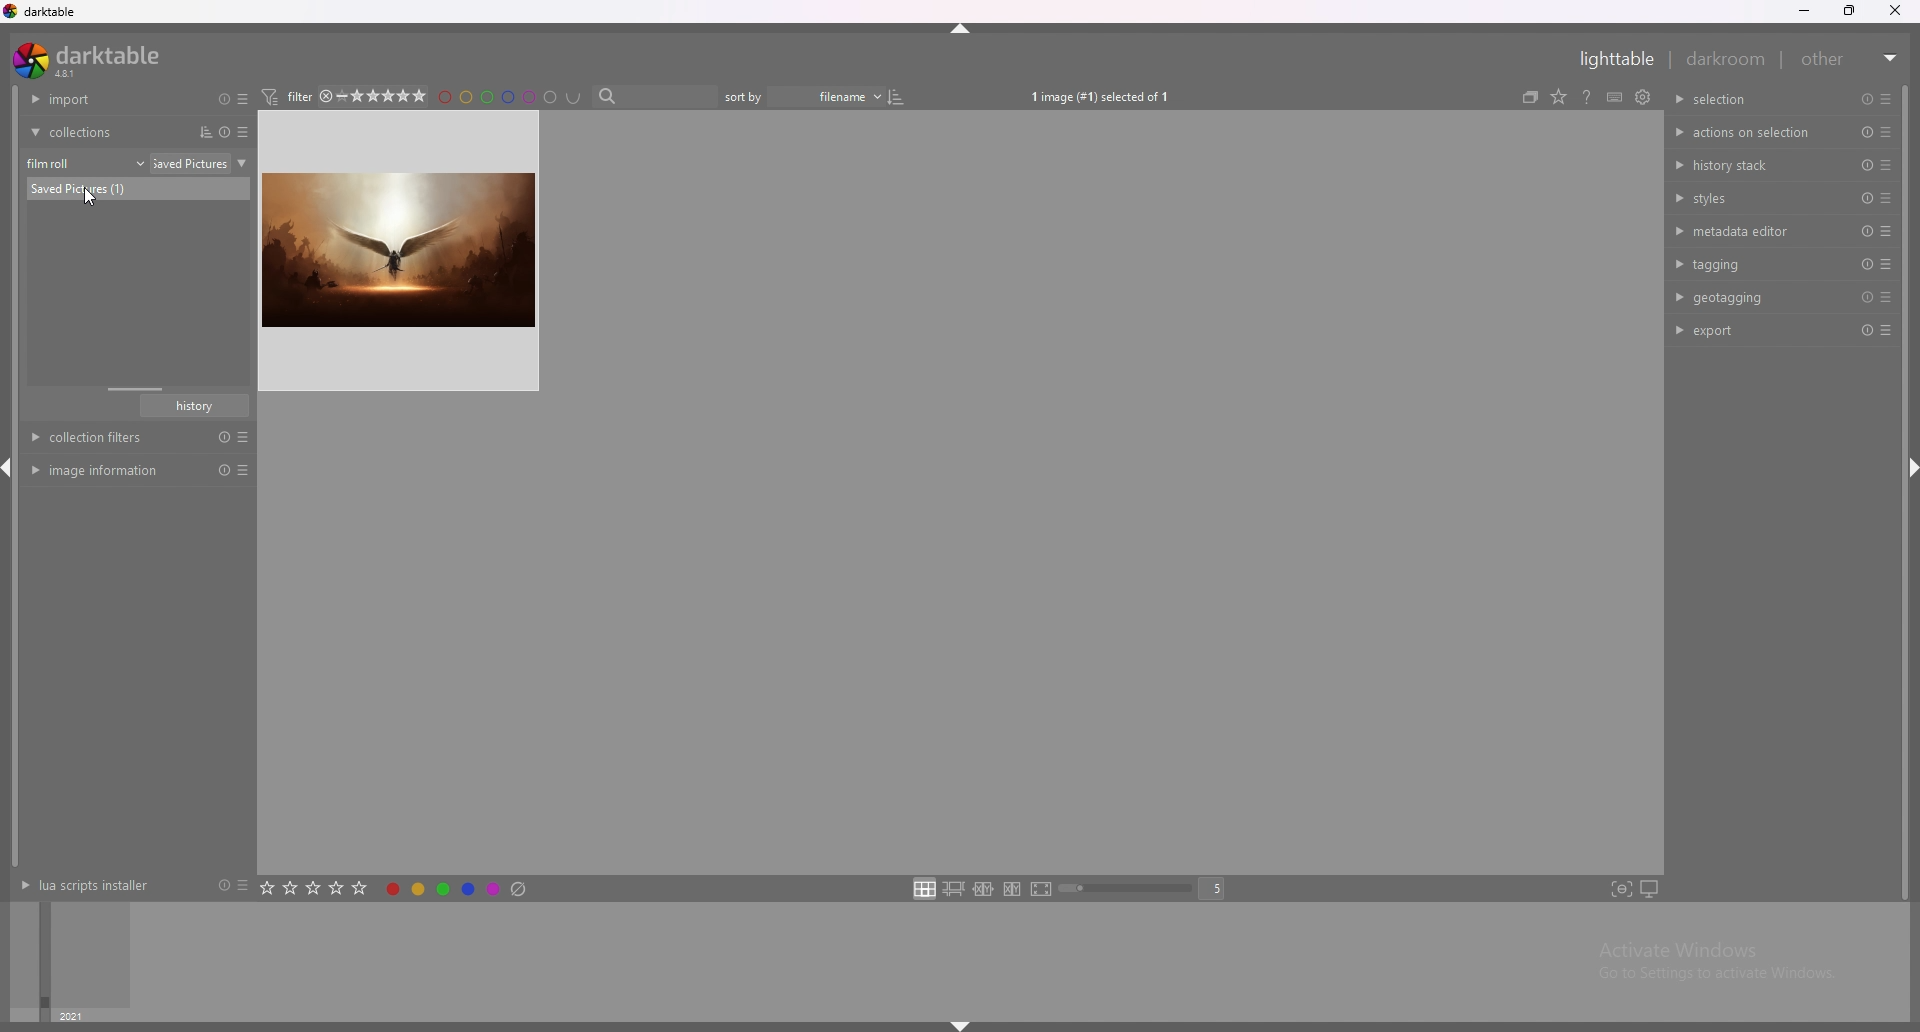  I want to click on minimize, so click(1804, 11).